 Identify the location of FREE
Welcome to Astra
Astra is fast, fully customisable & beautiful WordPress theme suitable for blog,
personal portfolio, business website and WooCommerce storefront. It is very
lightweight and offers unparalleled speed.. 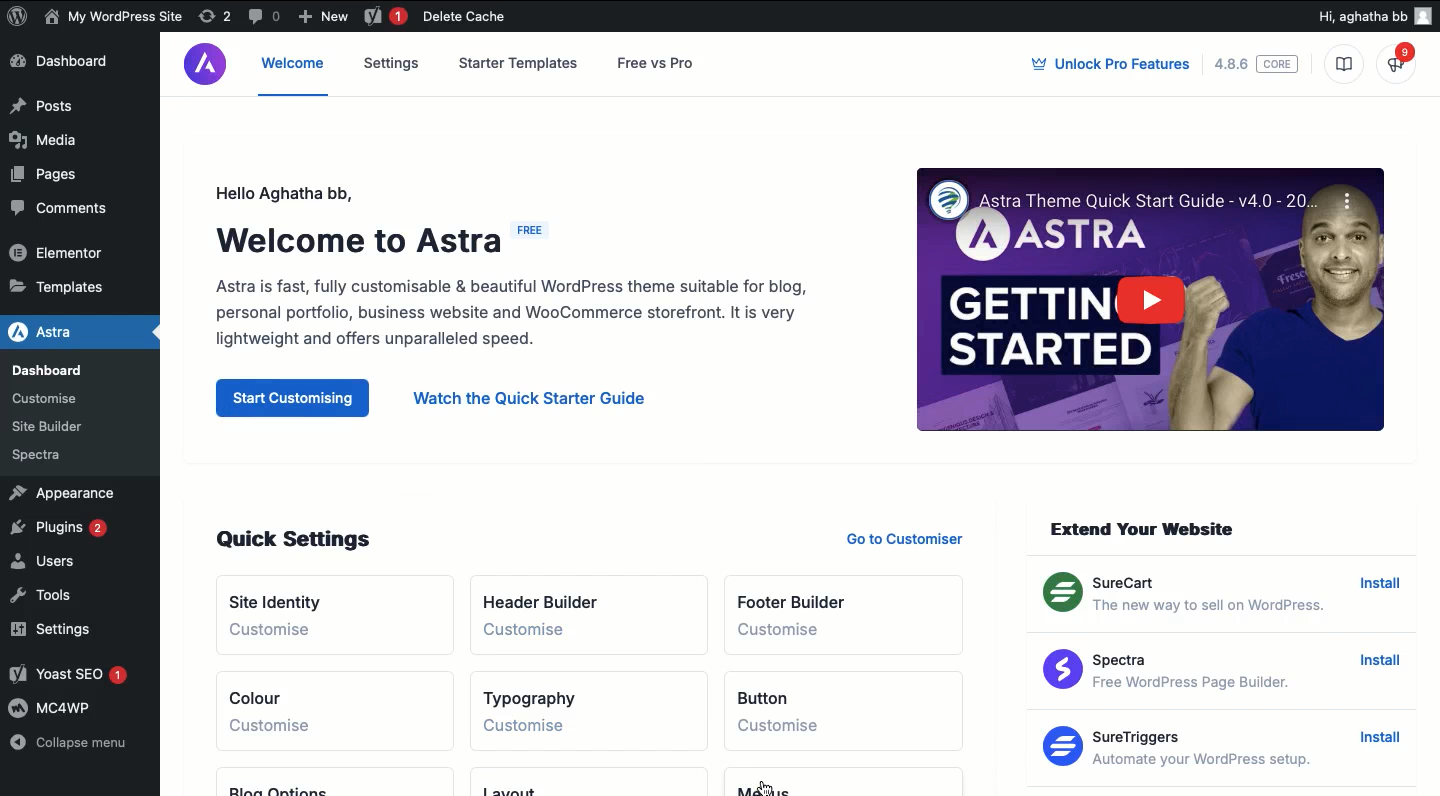
(510, 288).